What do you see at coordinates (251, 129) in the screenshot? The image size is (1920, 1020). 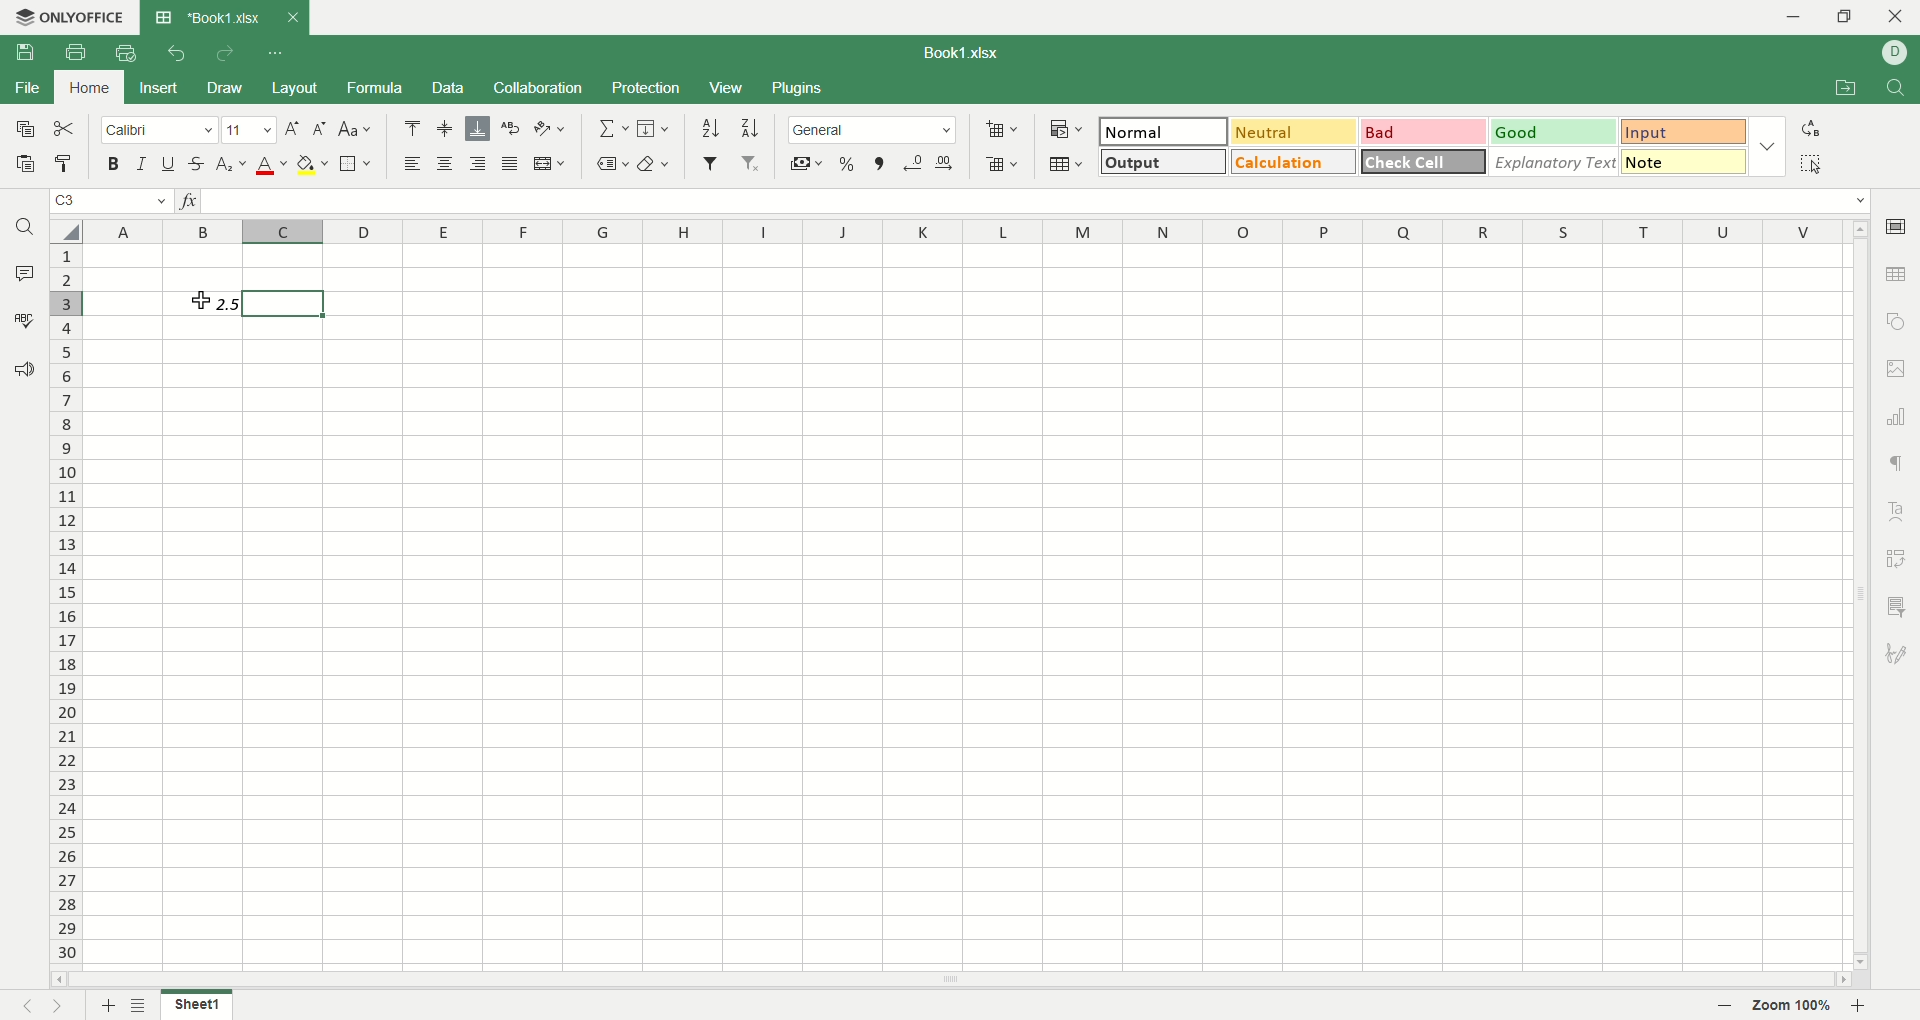 I see `font size` at bounding box center [251, 129].